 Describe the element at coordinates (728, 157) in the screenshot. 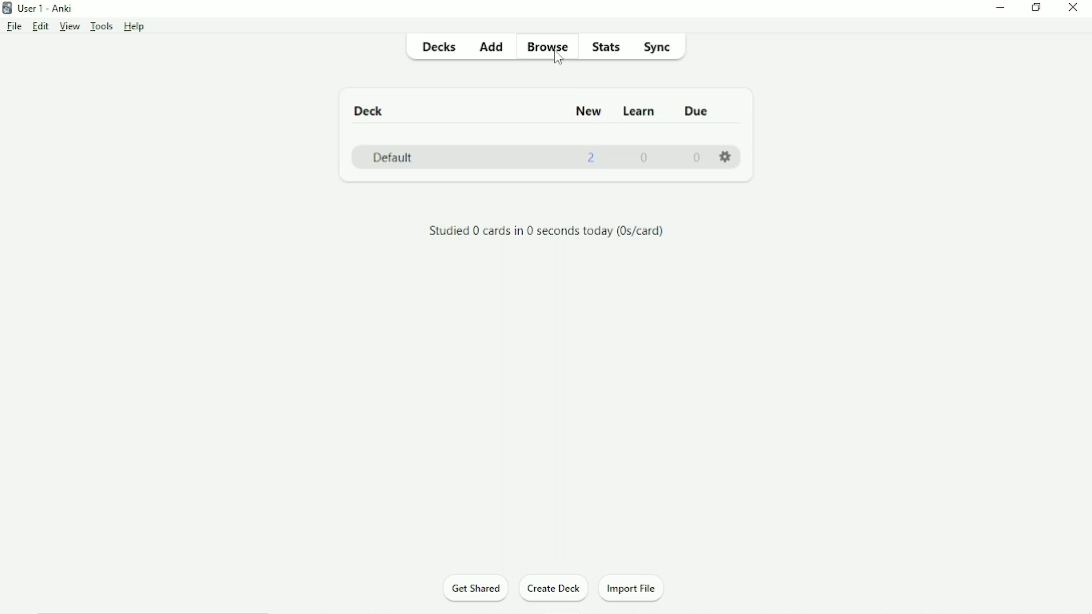

I see `Settings` at that location.